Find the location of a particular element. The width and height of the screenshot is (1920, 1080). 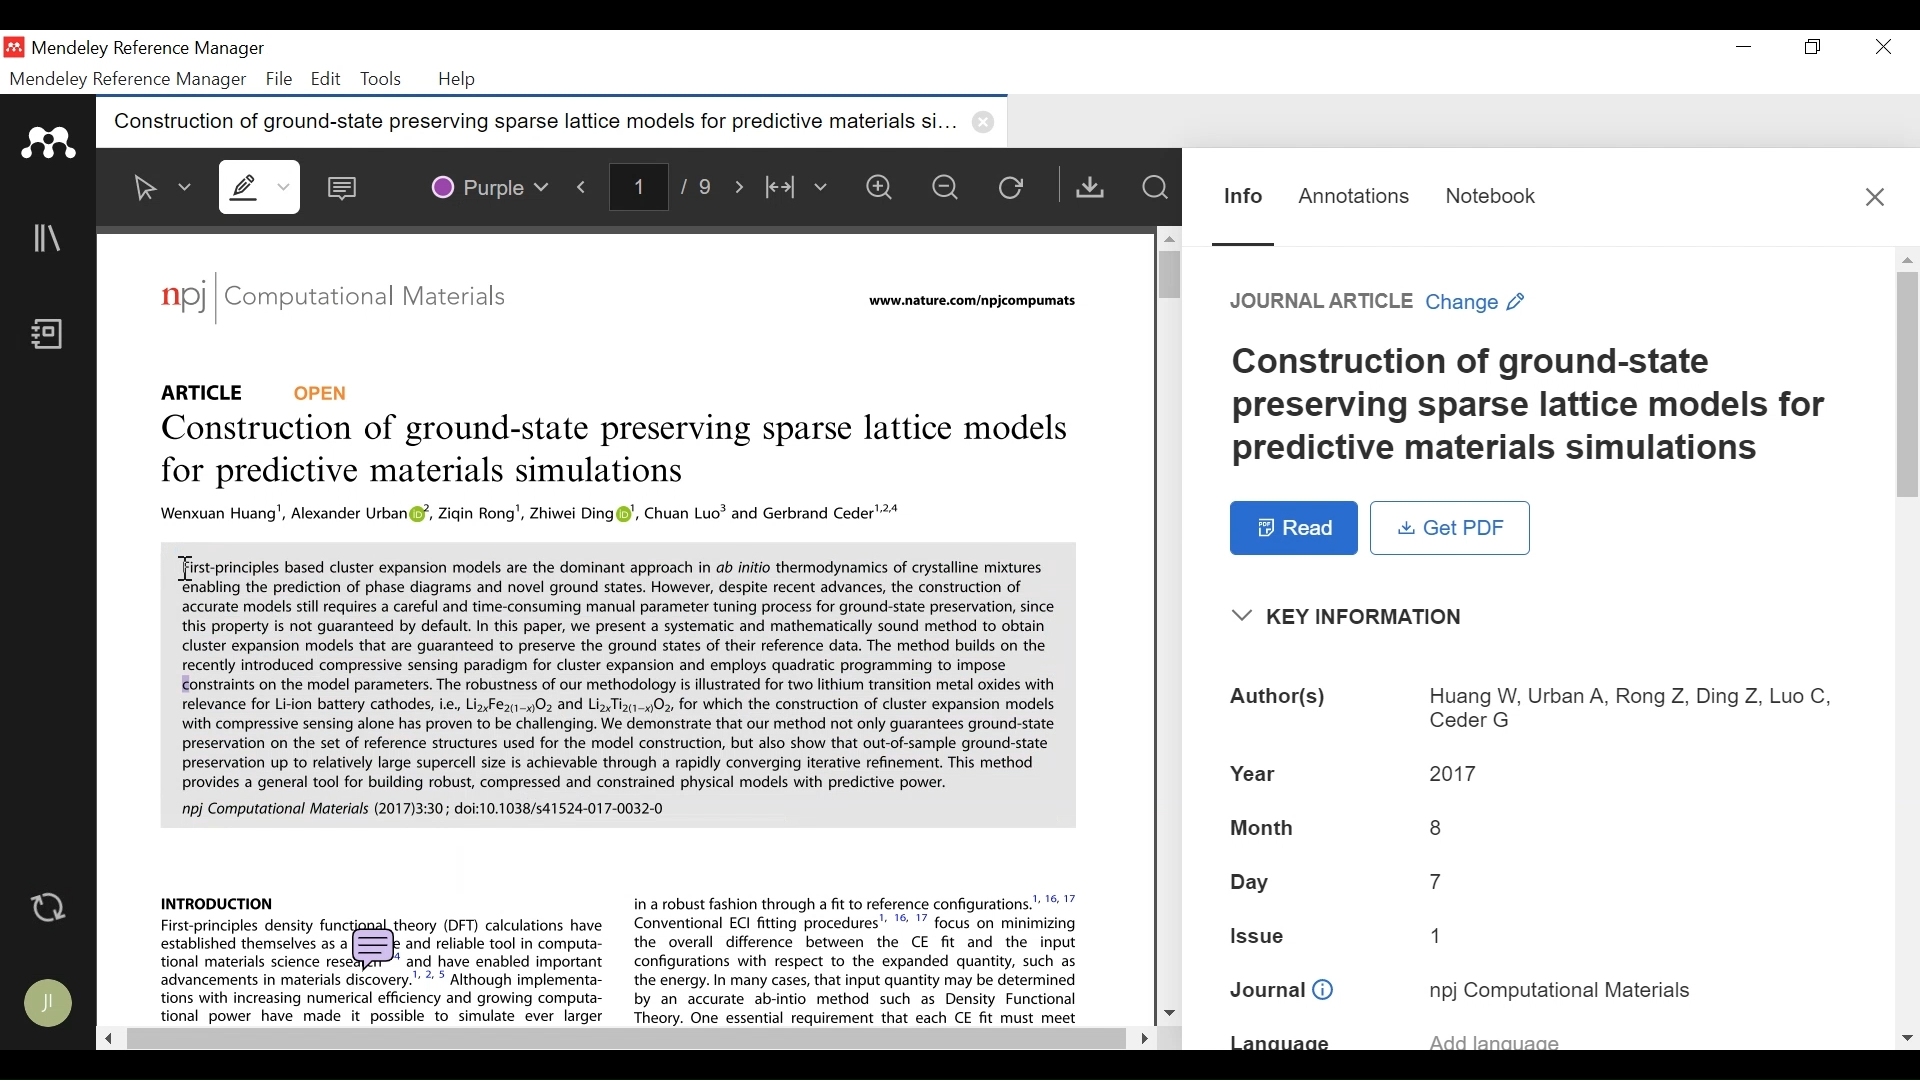

Next Page is located at coordinates (743, 184).